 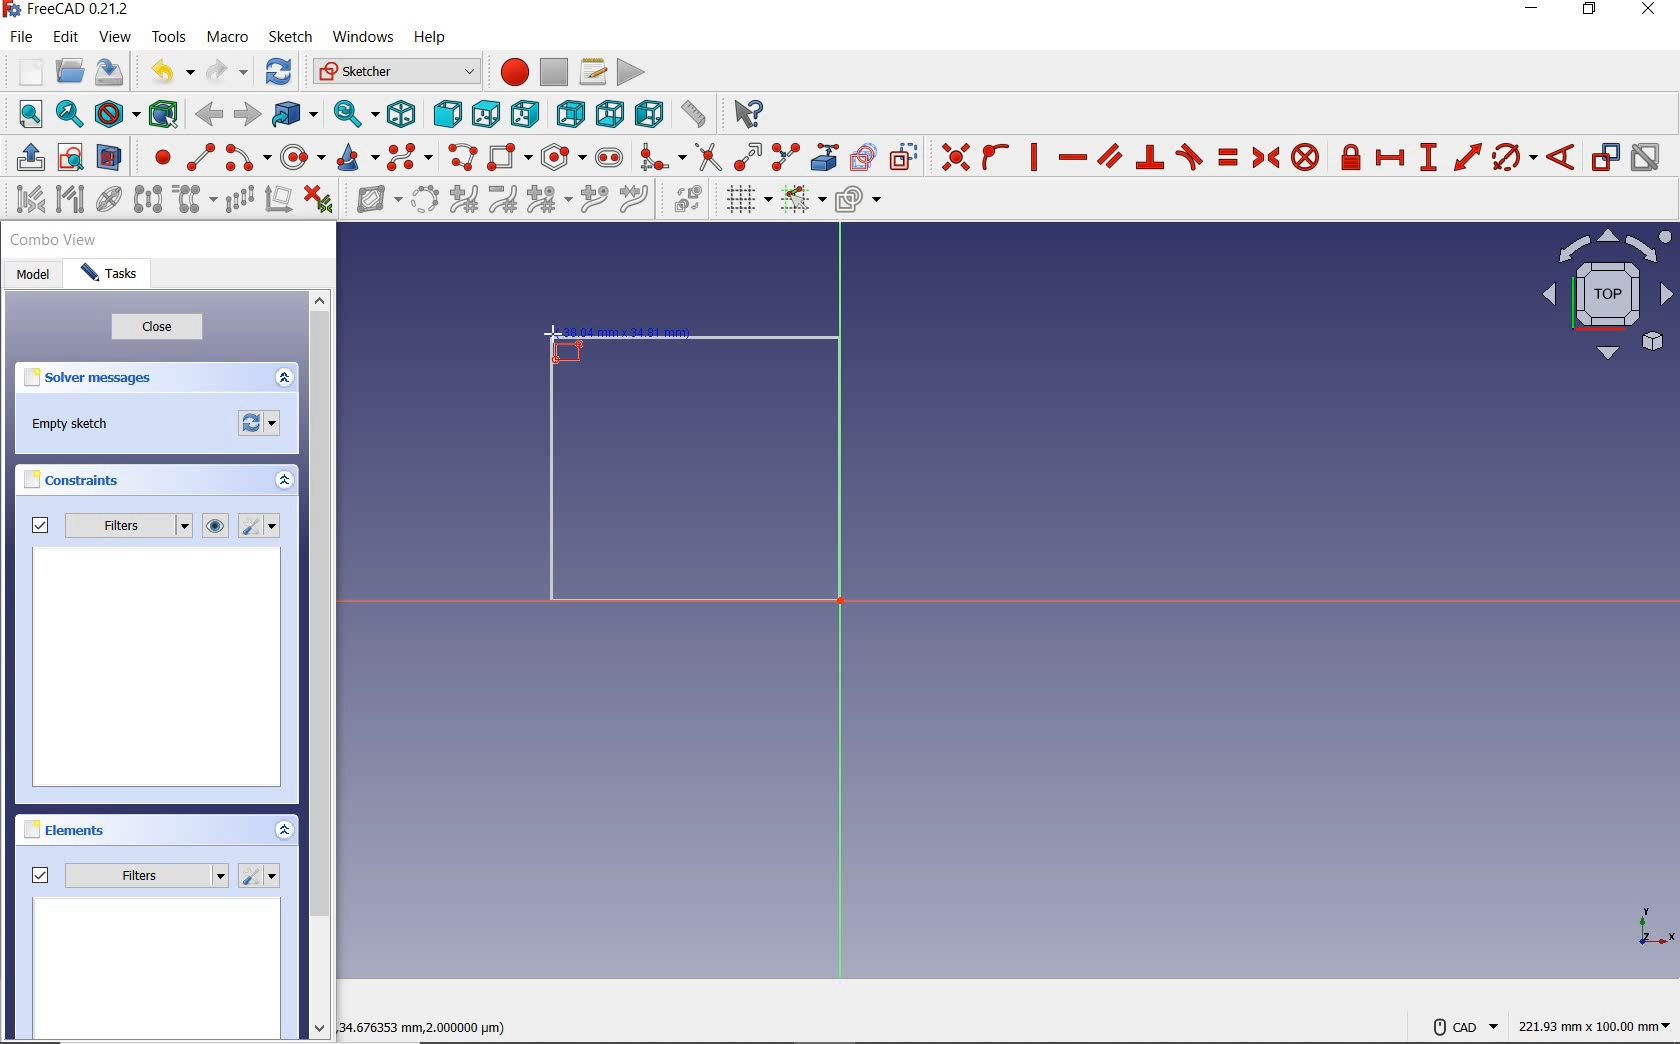 What do you see at coordinates (636, 202) in the screenshot?
I see `join curves` at bounding box center [636, 202].